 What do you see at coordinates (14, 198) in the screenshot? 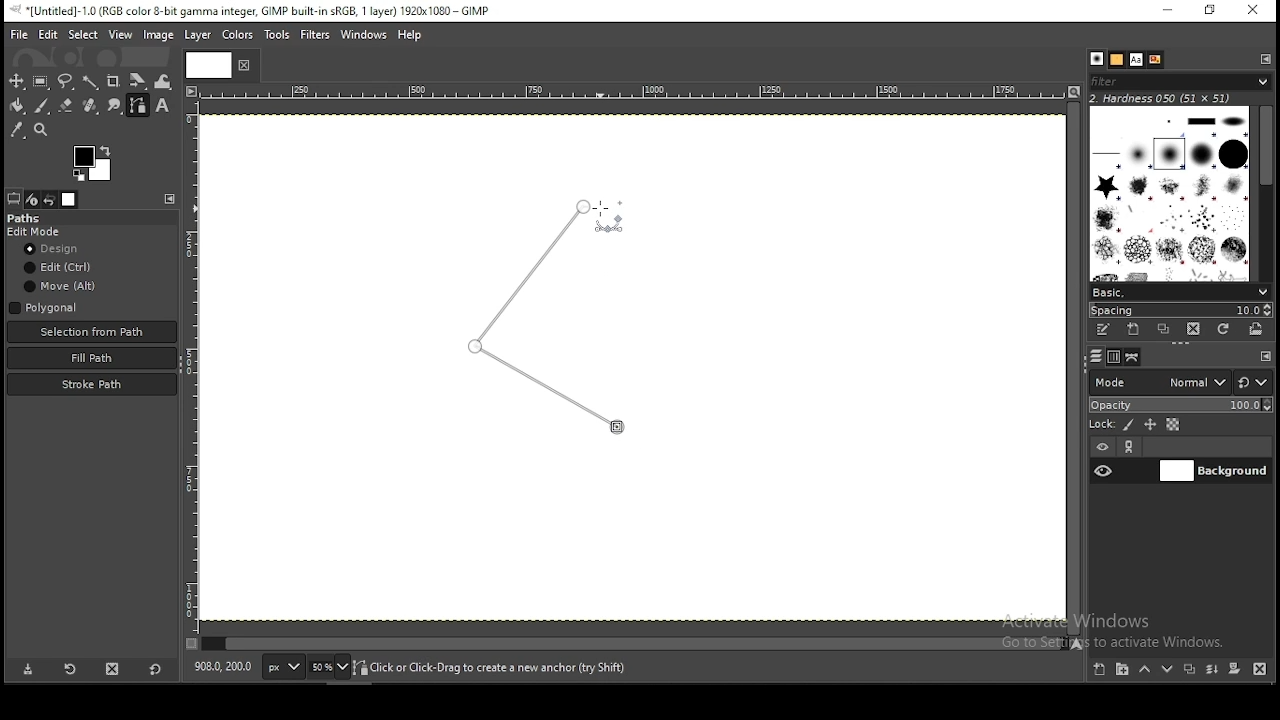
I see `tool options` at bounding box center [14, 198].